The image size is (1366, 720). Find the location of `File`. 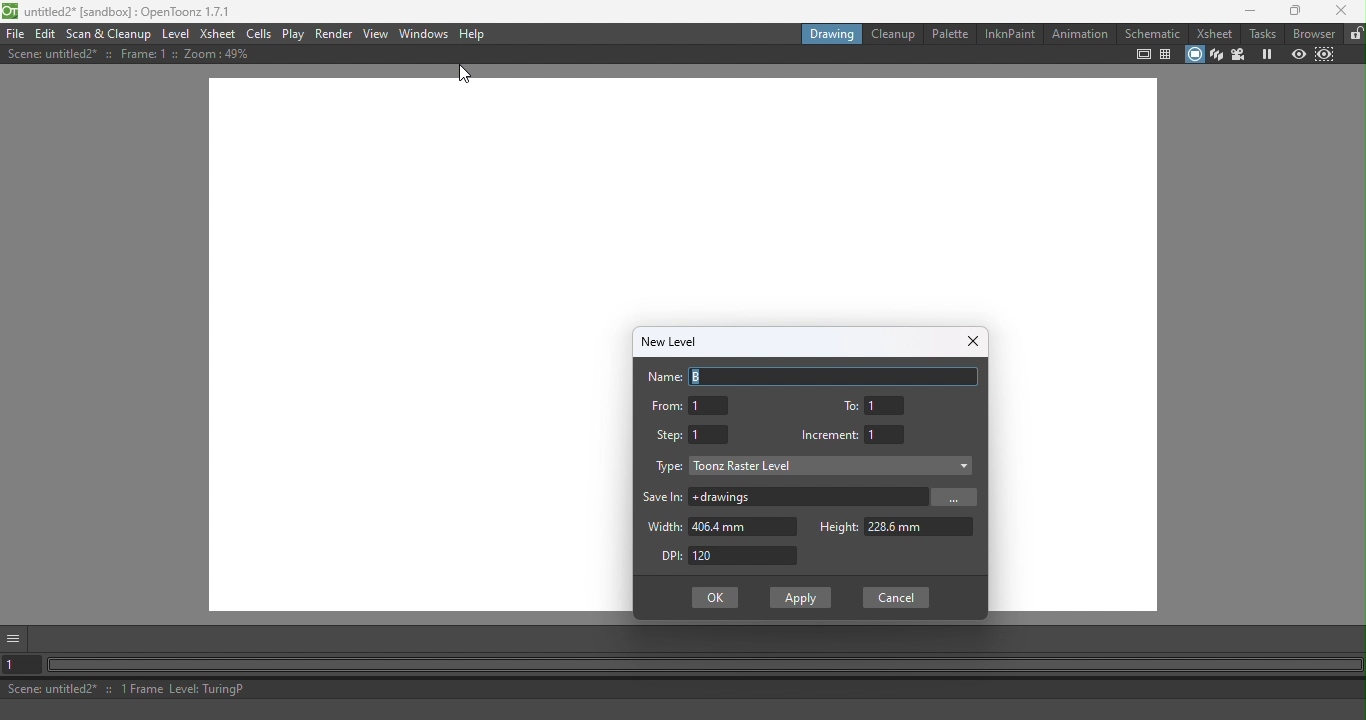

File is located at coordinates (13, 33).